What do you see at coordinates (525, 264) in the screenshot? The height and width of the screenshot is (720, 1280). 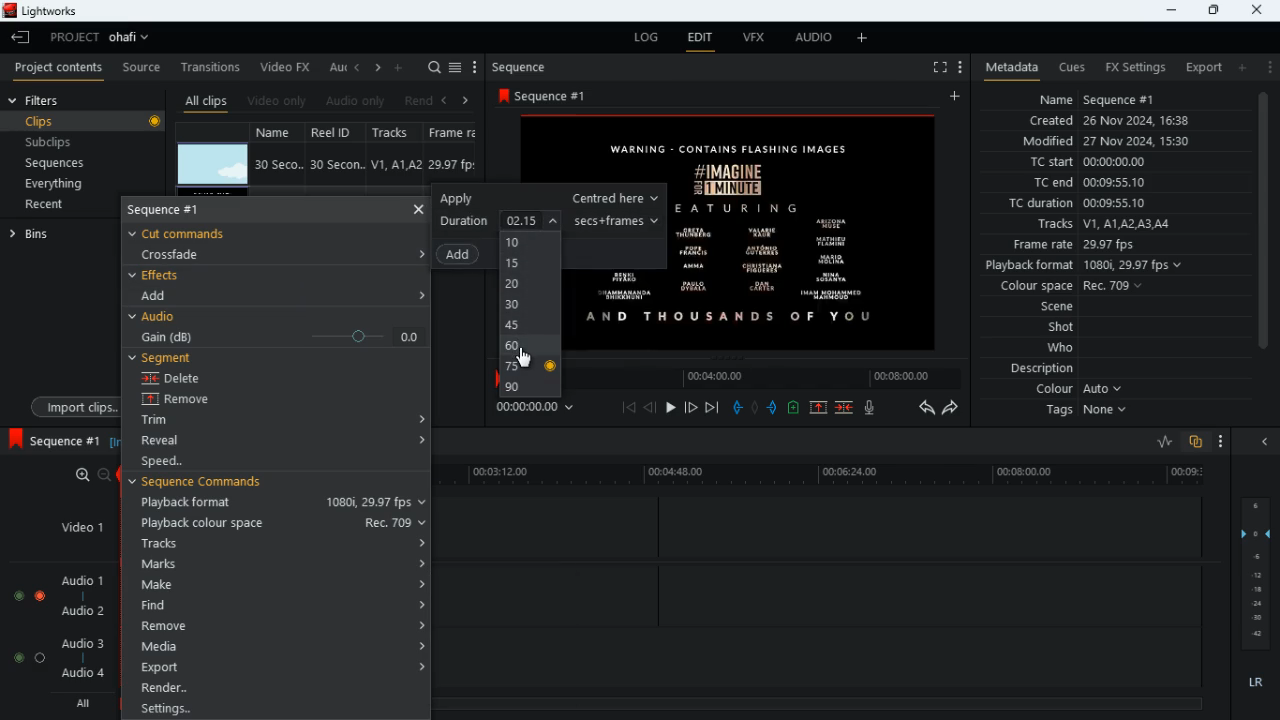 I see `15` at bounding box center [525, 264].